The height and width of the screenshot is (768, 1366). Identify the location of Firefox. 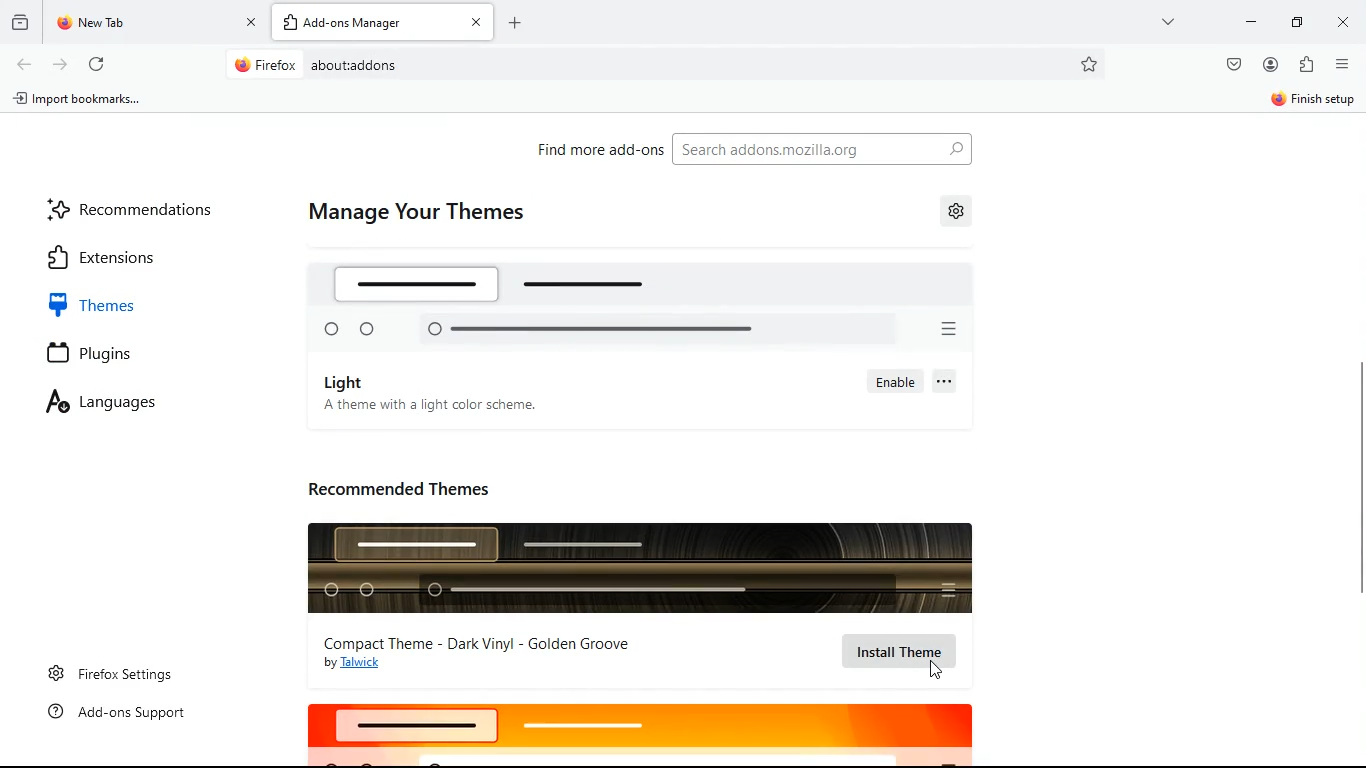
(266, 64).